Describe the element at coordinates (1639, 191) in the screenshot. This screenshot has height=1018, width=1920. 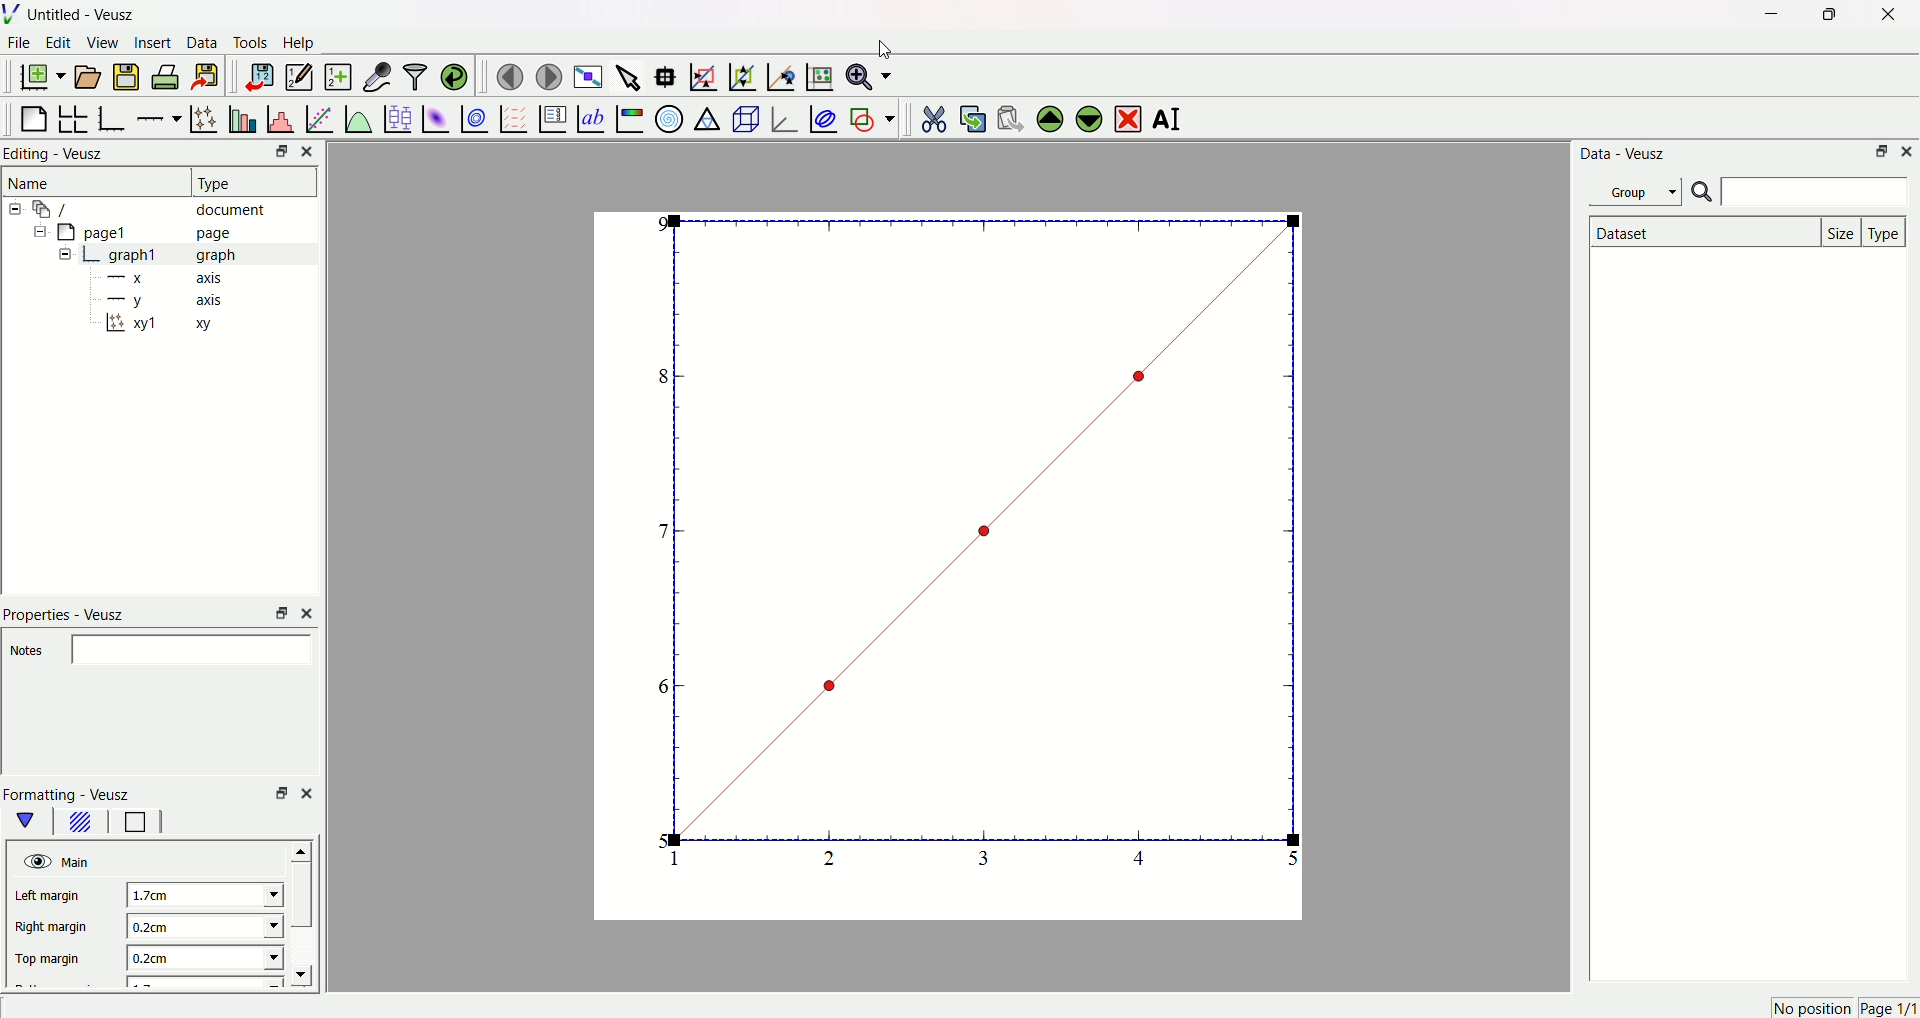
I see `Group` at that location.